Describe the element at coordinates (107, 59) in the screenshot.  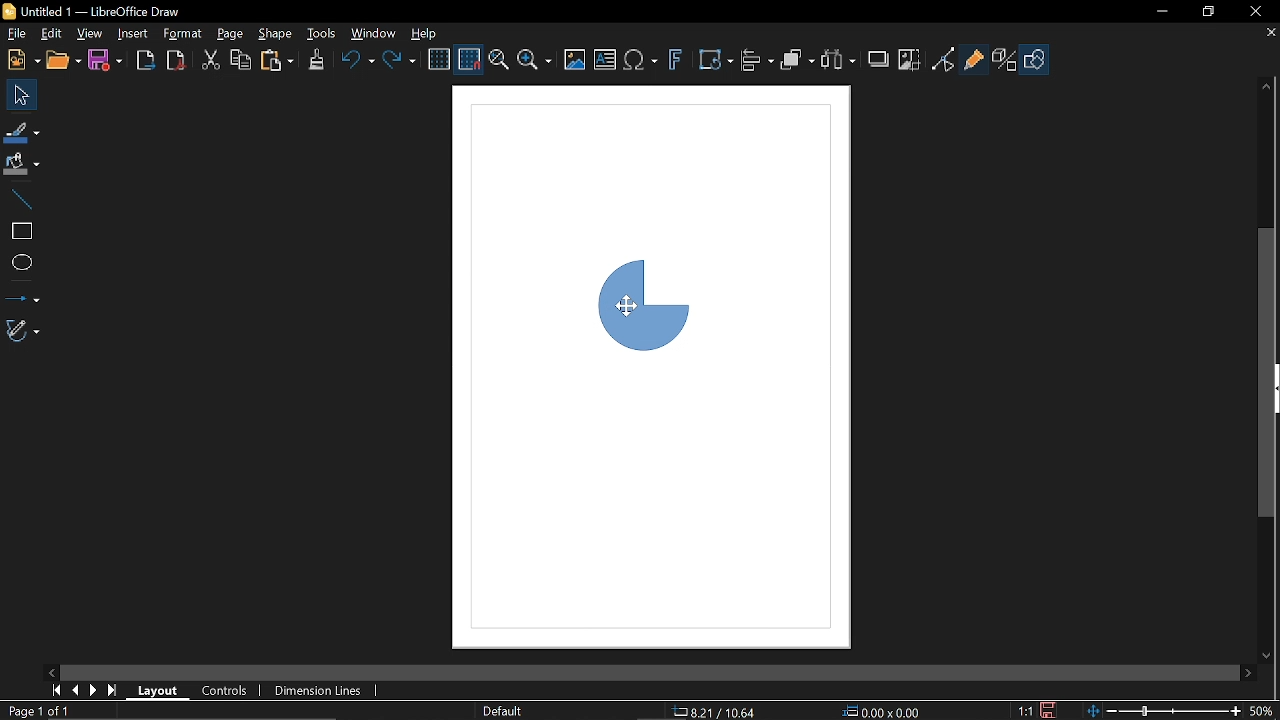
I see `Save` at that location.